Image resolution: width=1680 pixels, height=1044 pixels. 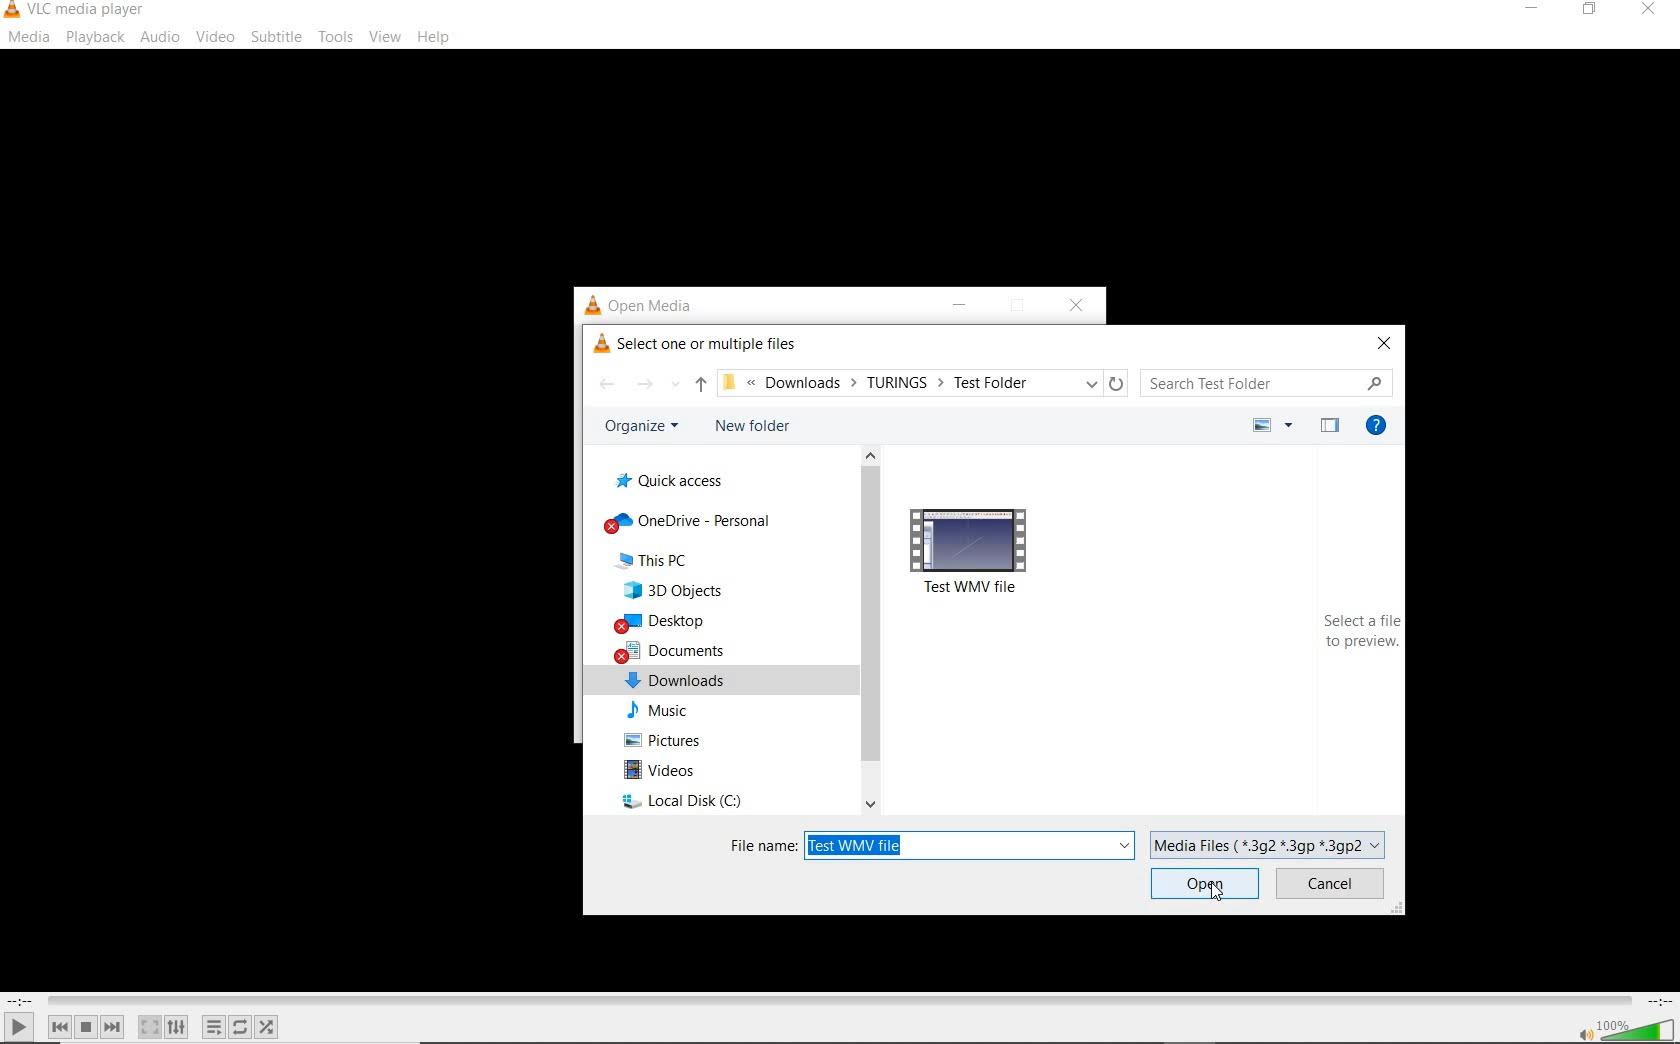 What do you see at coordinates (1017, 308) in the screenshot?
I see `restore down` at bounding box center [1017, 308].